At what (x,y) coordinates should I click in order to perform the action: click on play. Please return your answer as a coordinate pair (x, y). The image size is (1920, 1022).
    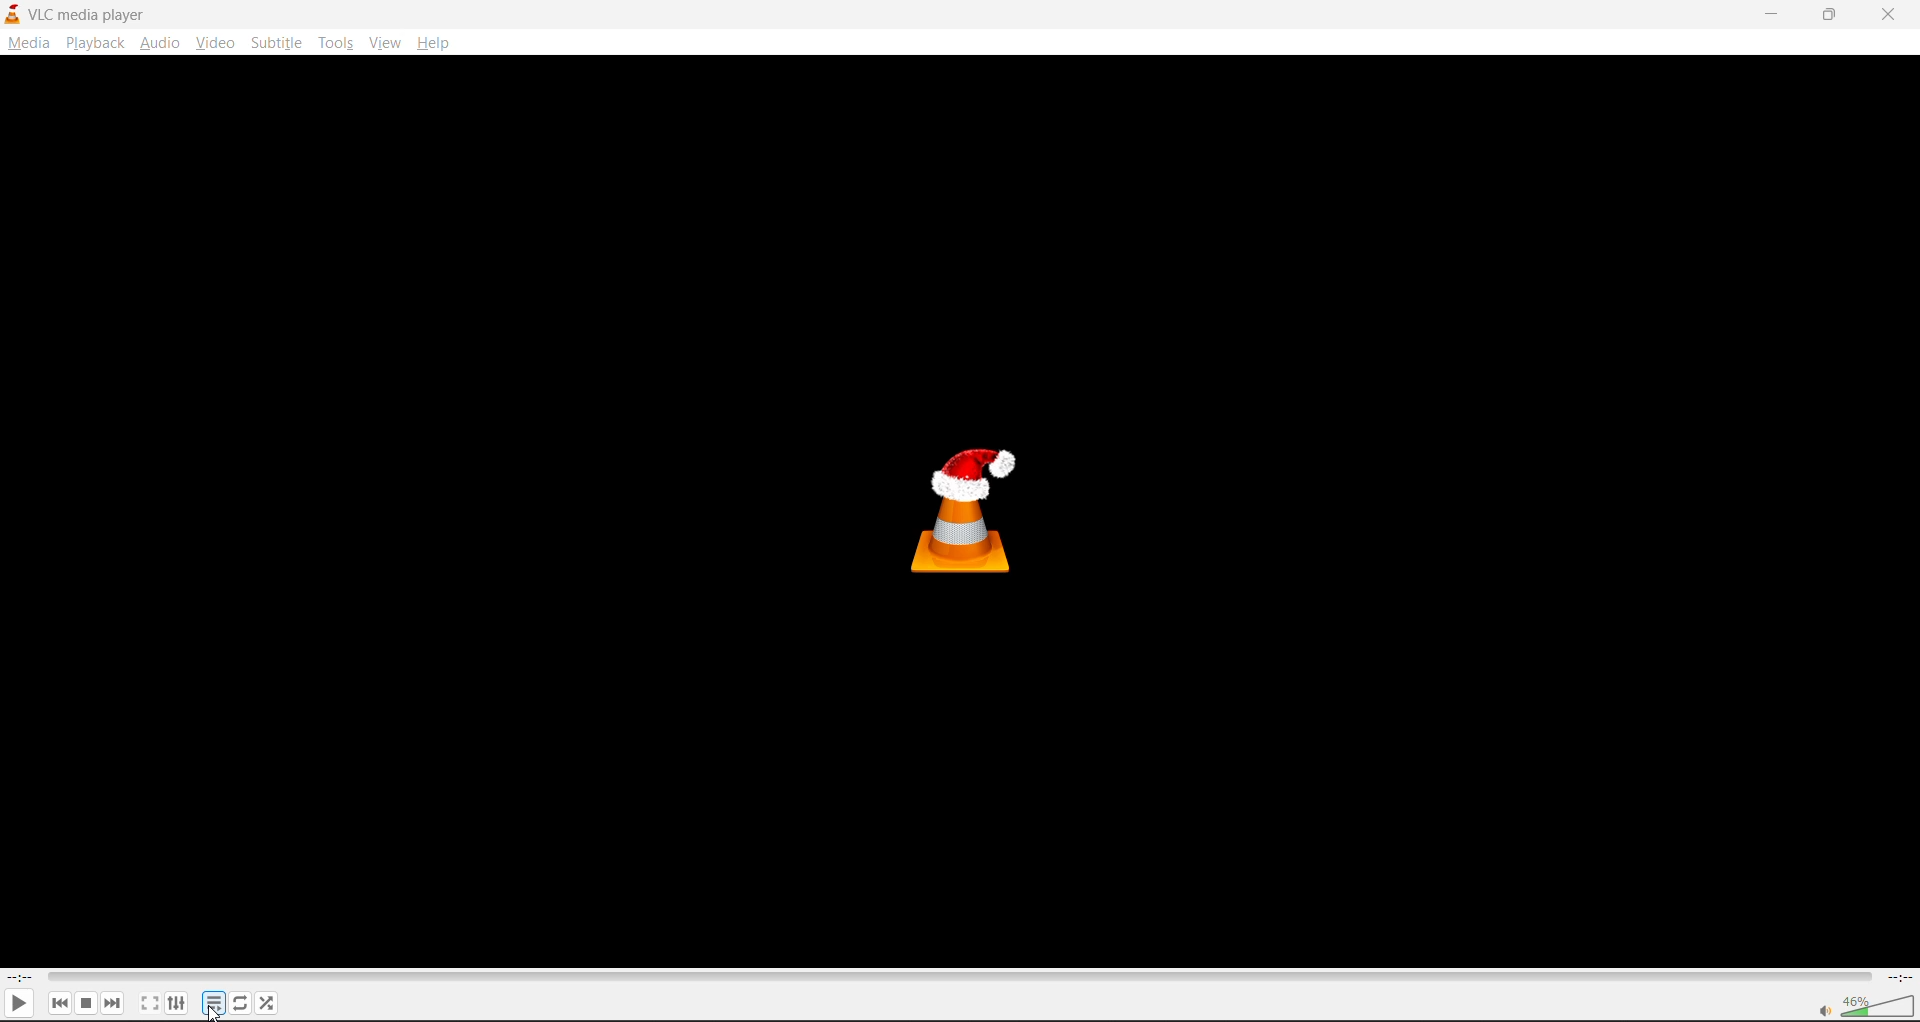
    Looking at the image, I should click on (22, 1002).